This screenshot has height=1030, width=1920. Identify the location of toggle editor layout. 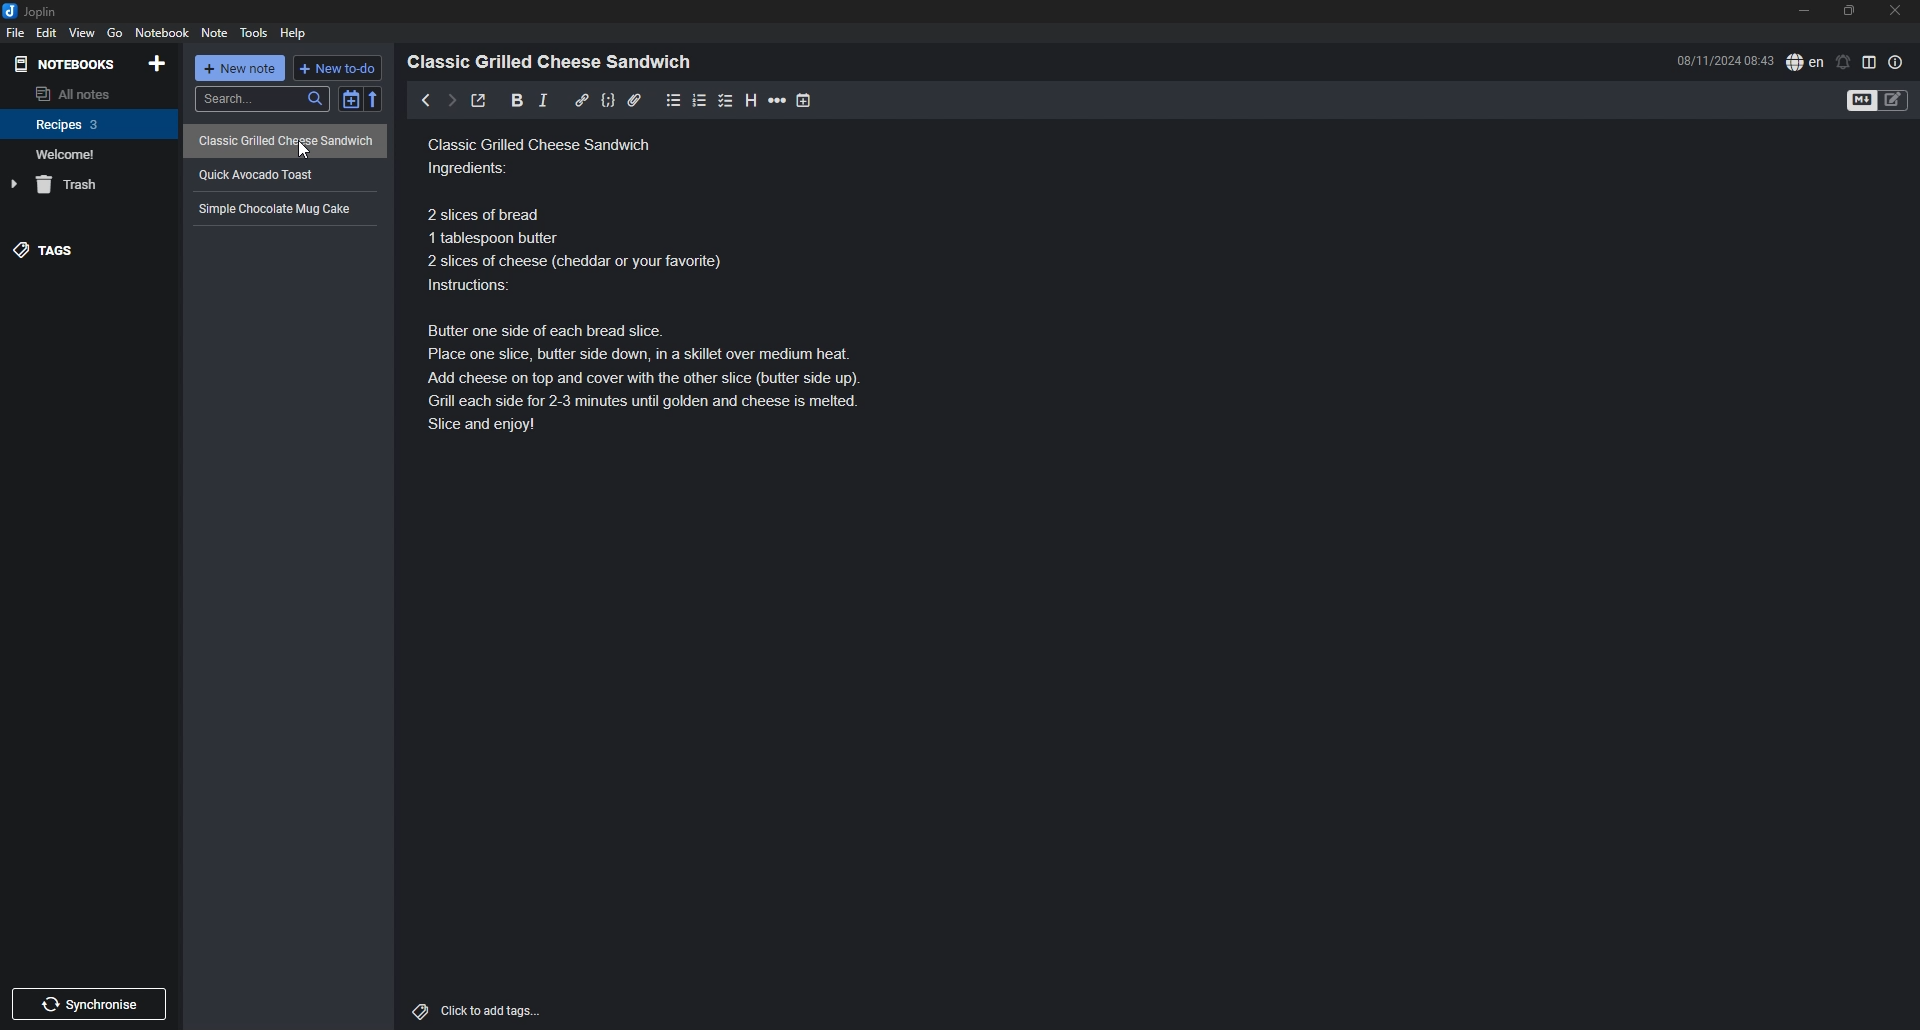
(1870, 62).